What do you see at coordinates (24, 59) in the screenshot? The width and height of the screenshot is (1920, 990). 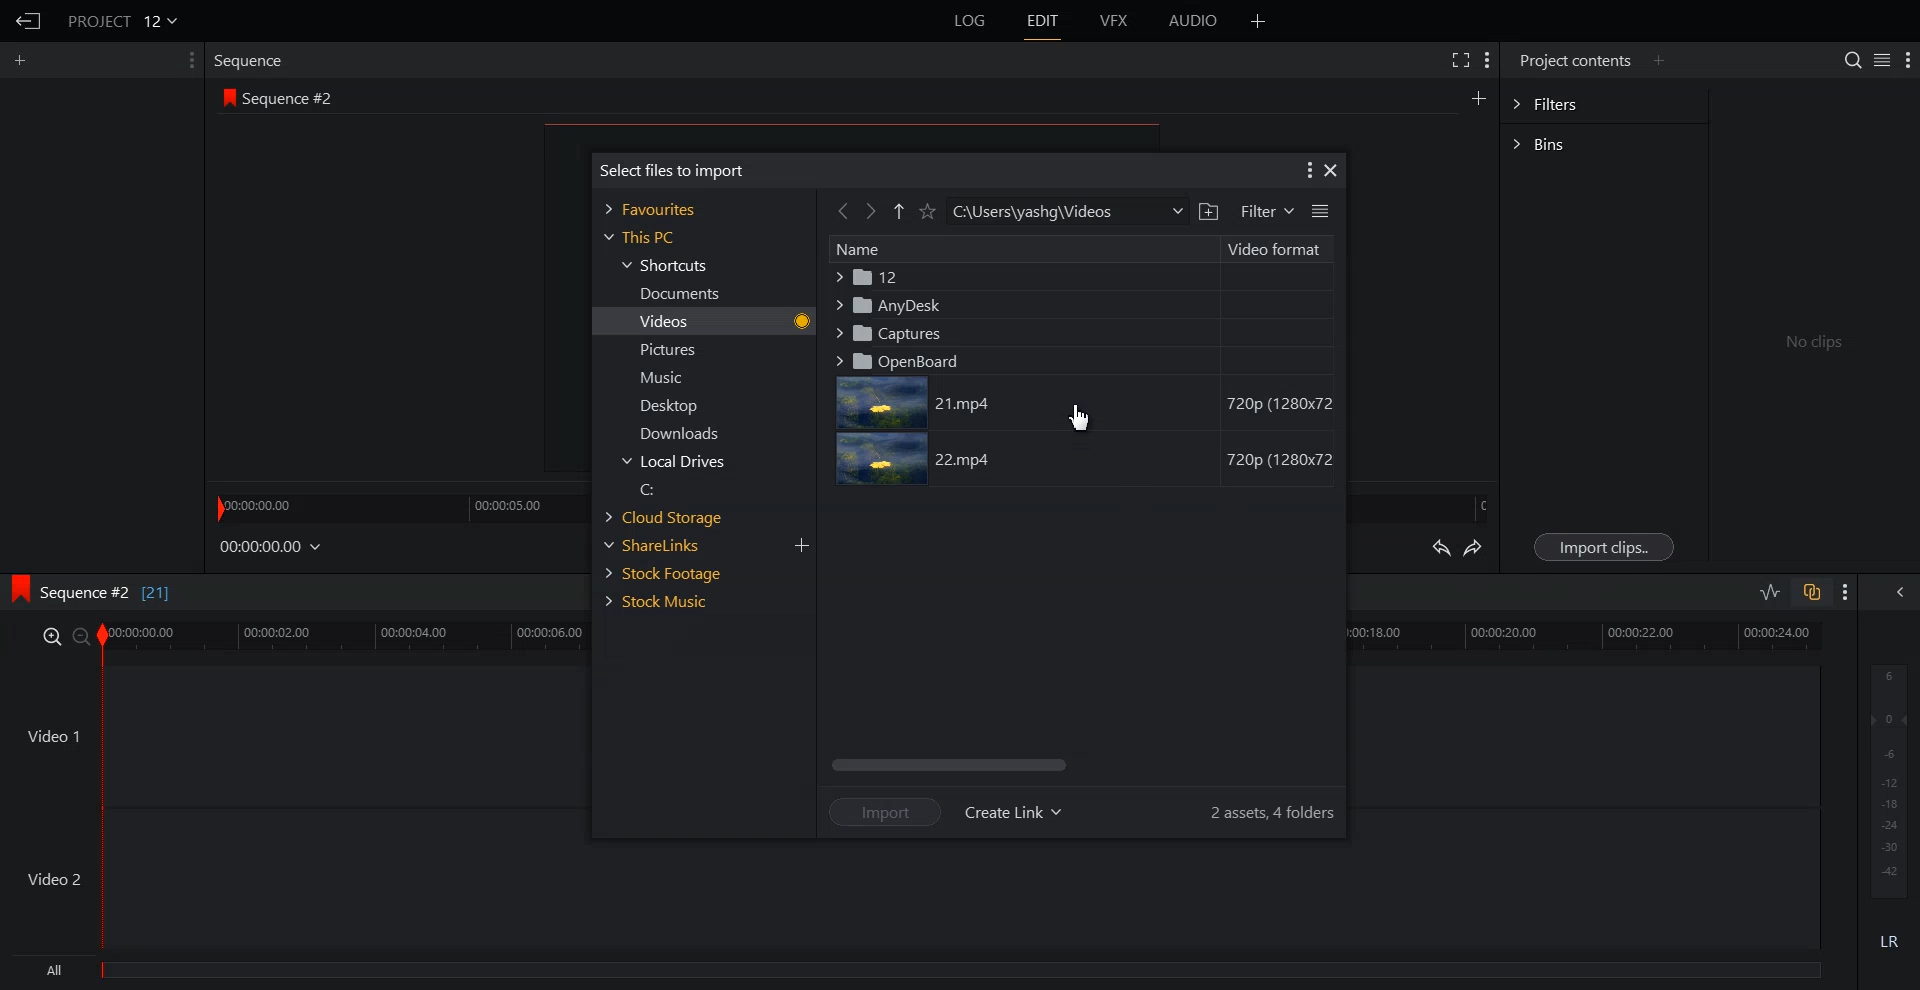 I see `Add Panel` at bounding box center [24, 59].